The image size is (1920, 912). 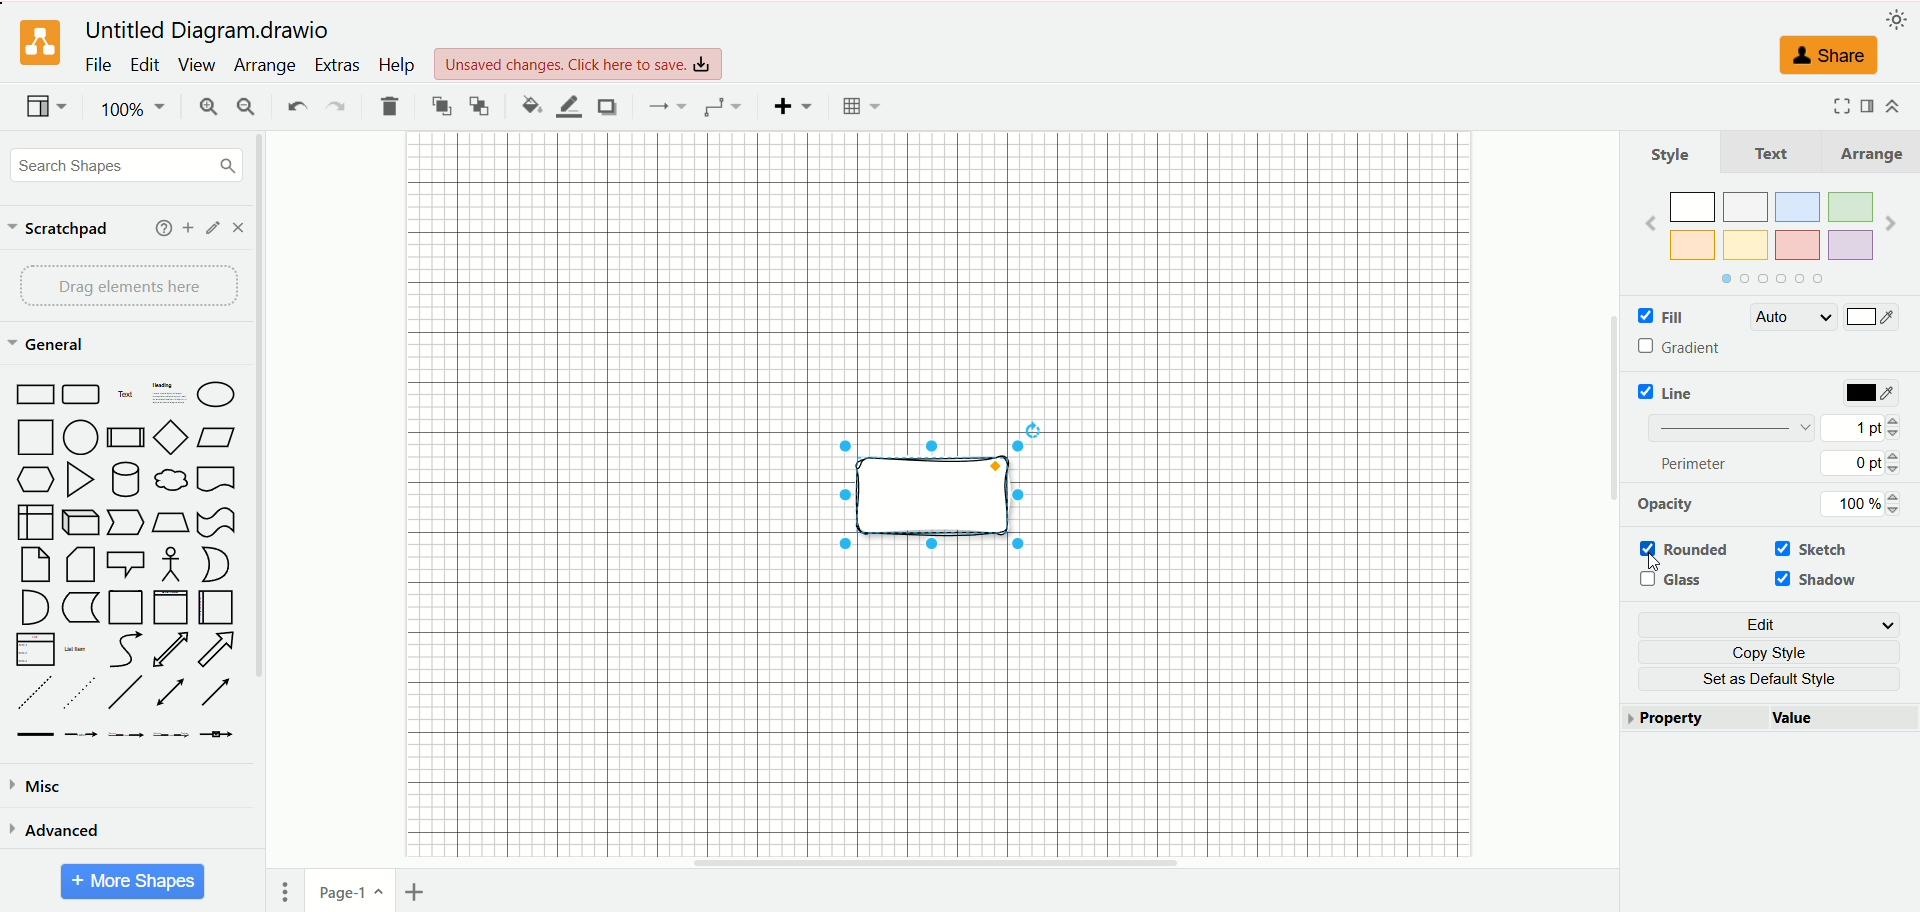 What do you see at coordinates (1778, 652) in the screenshot?
I see `copy style` at bounding box center [1778, 652].